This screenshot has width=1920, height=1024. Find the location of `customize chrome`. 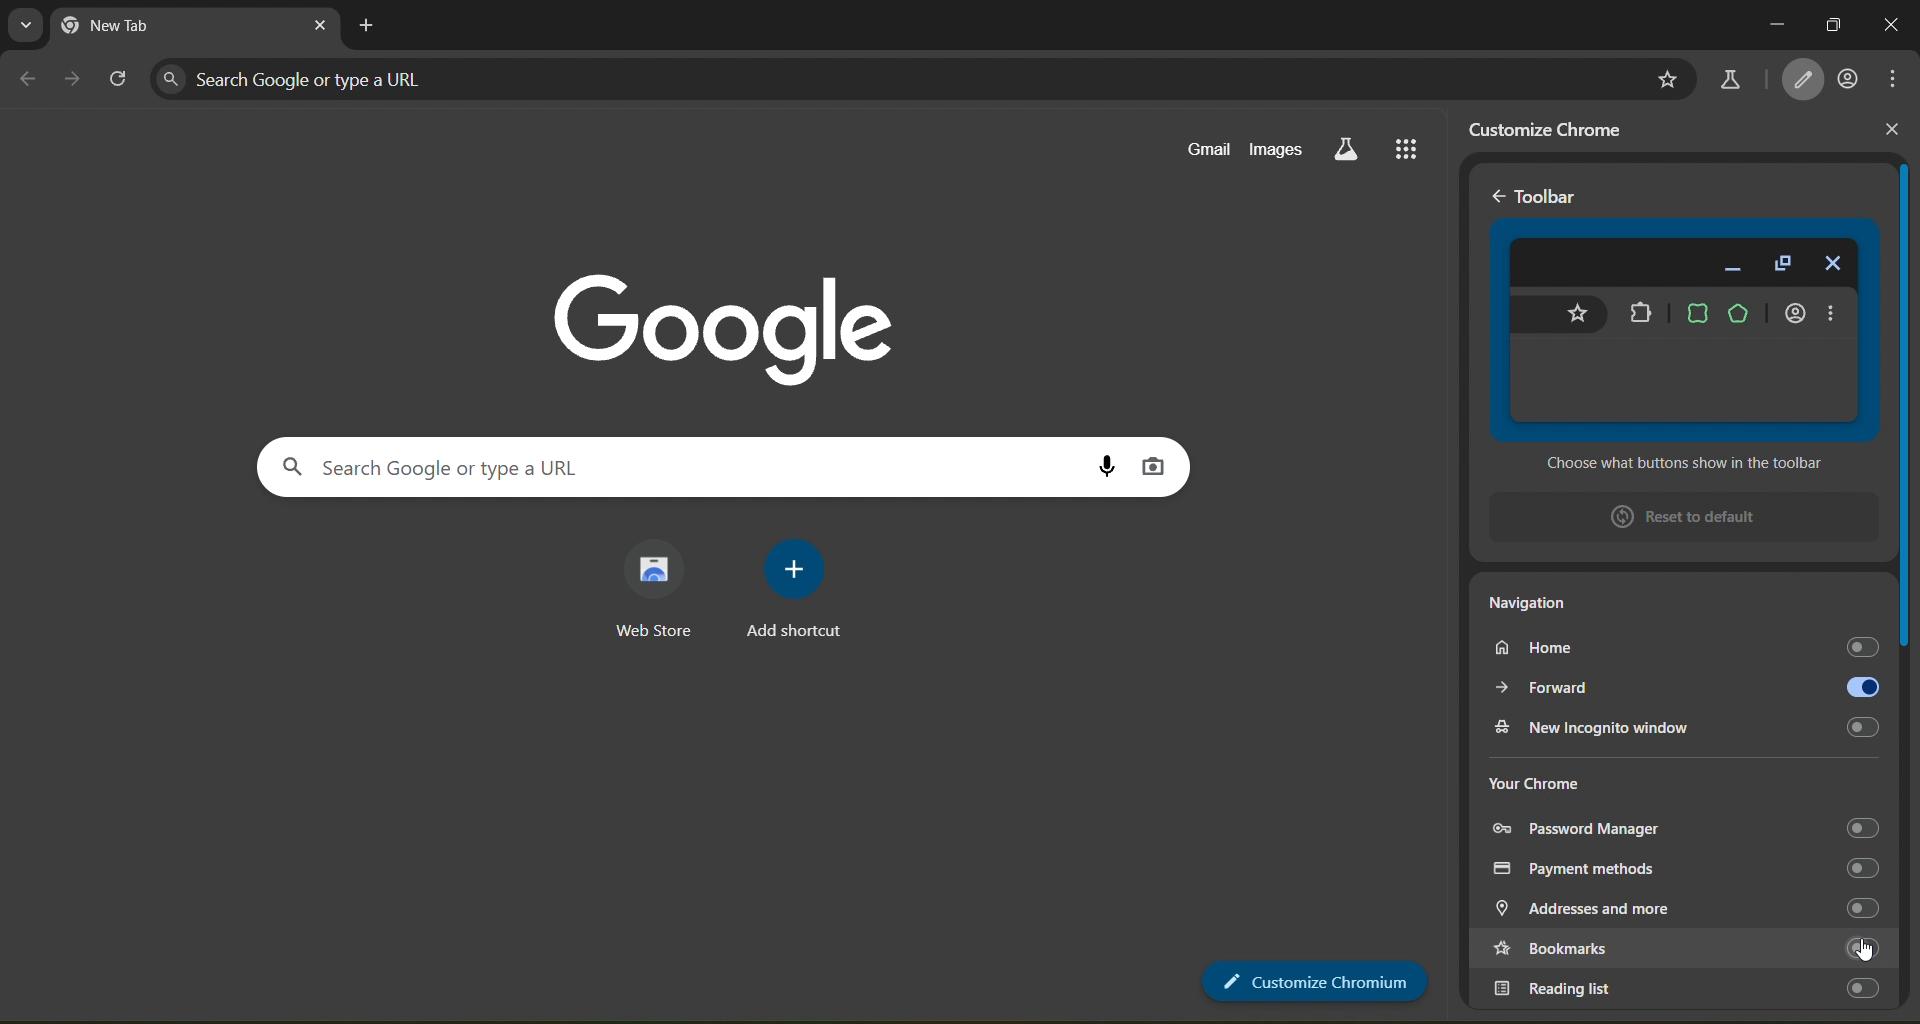

customize chrome is located at coordinates (1312, 984).